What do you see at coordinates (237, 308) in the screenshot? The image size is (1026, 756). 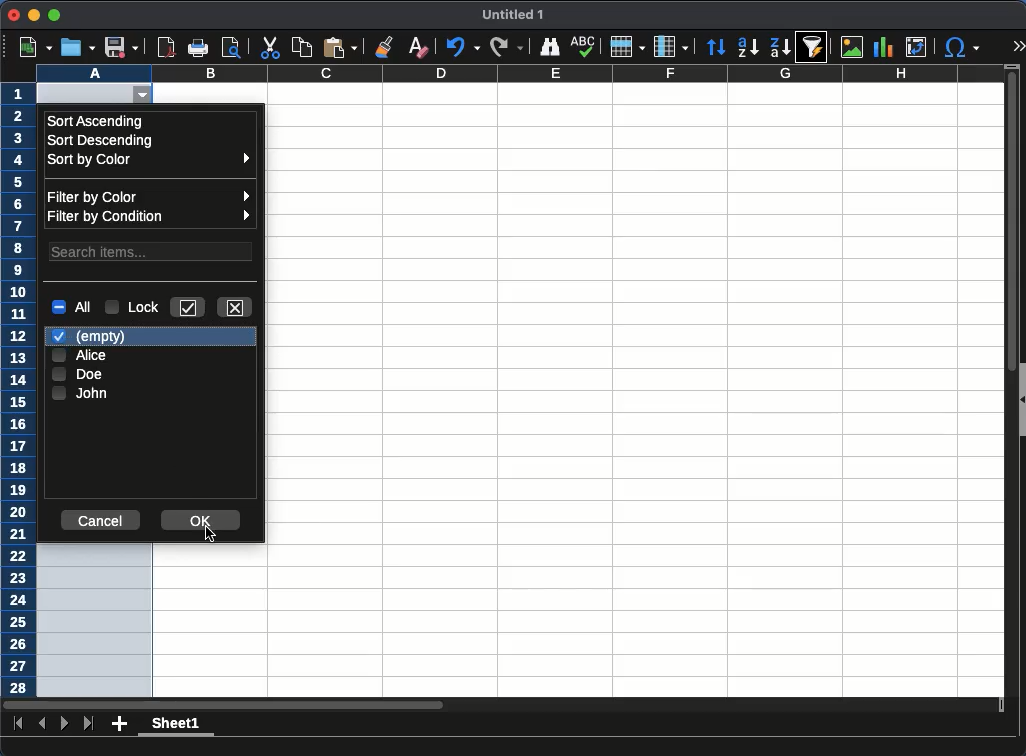 I see `close` at bounding box center [237, 308].